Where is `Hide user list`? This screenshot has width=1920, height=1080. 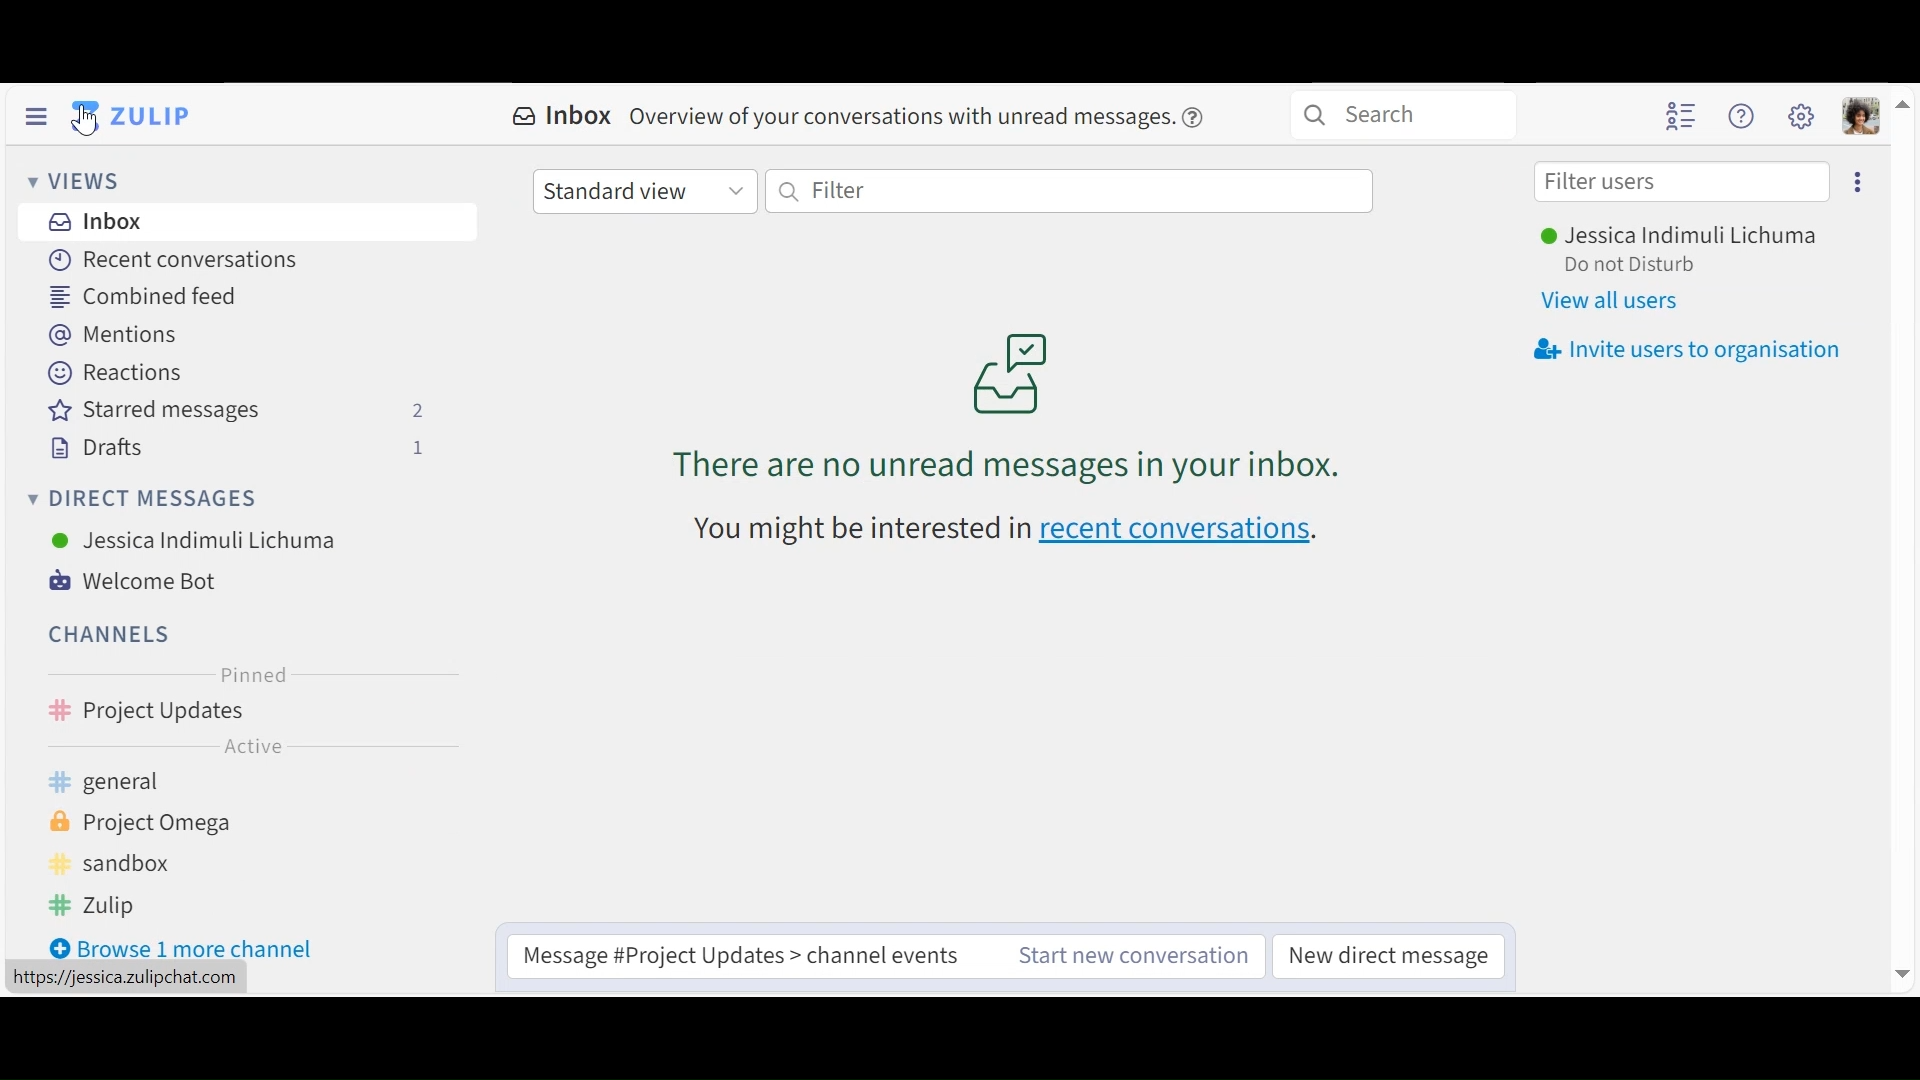 Hide user list is located at coordinates (1679, 115).